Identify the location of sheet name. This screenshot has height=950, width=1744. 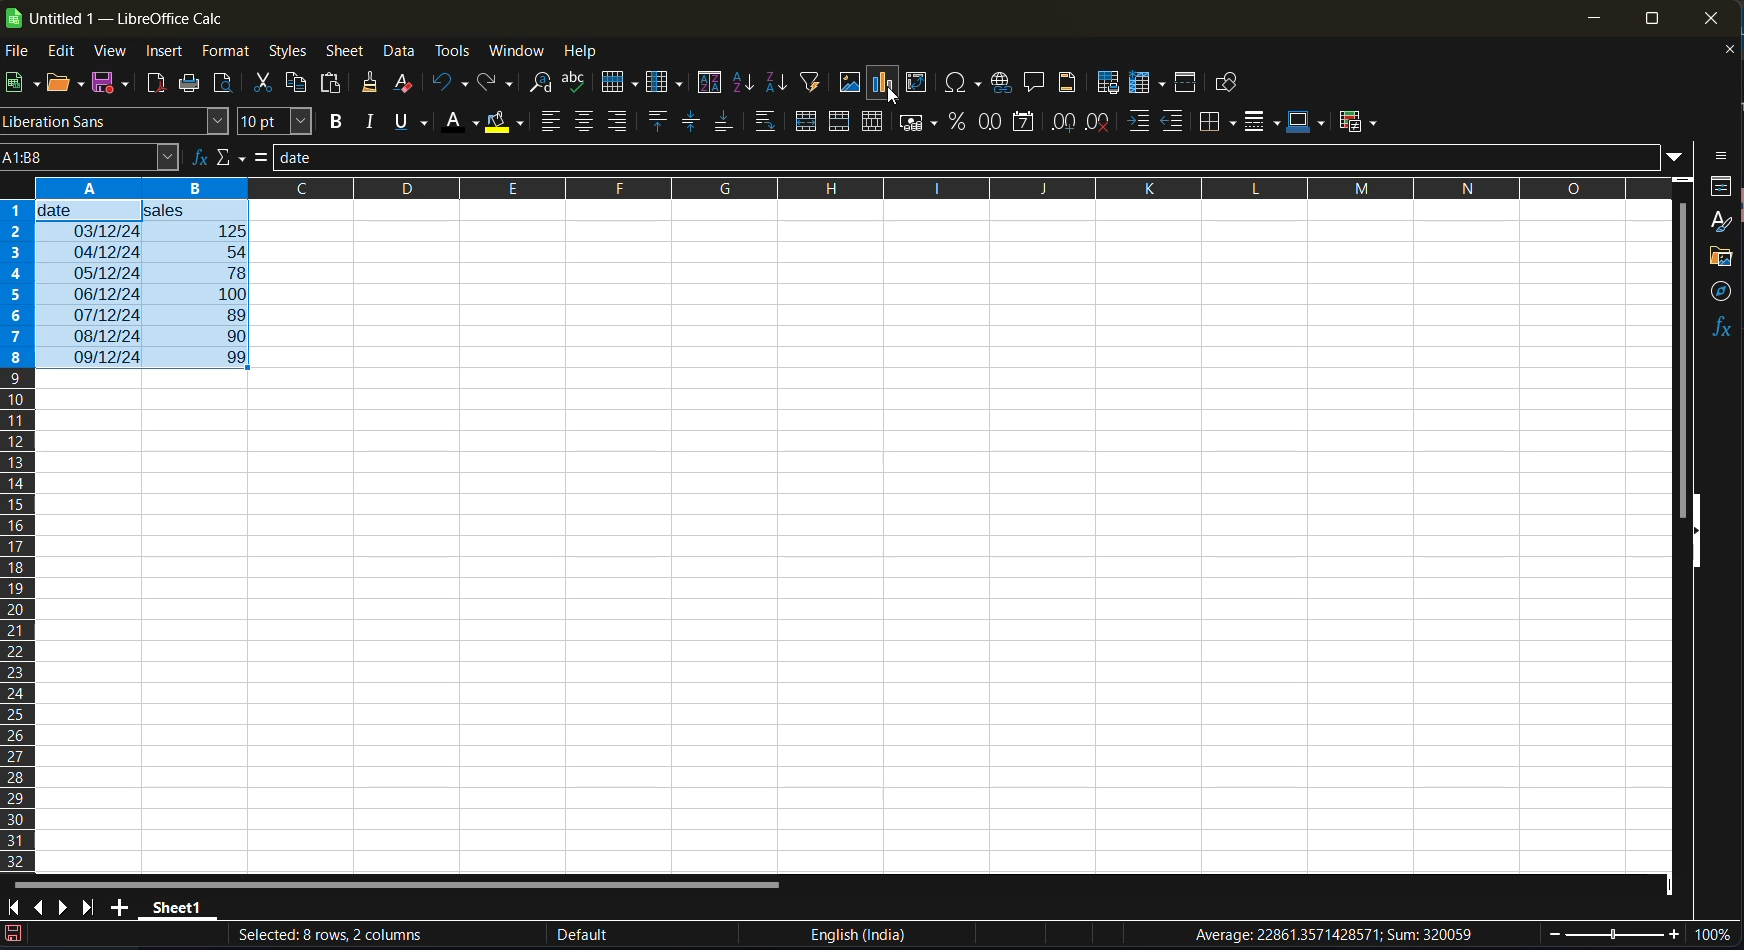
(178, 910).